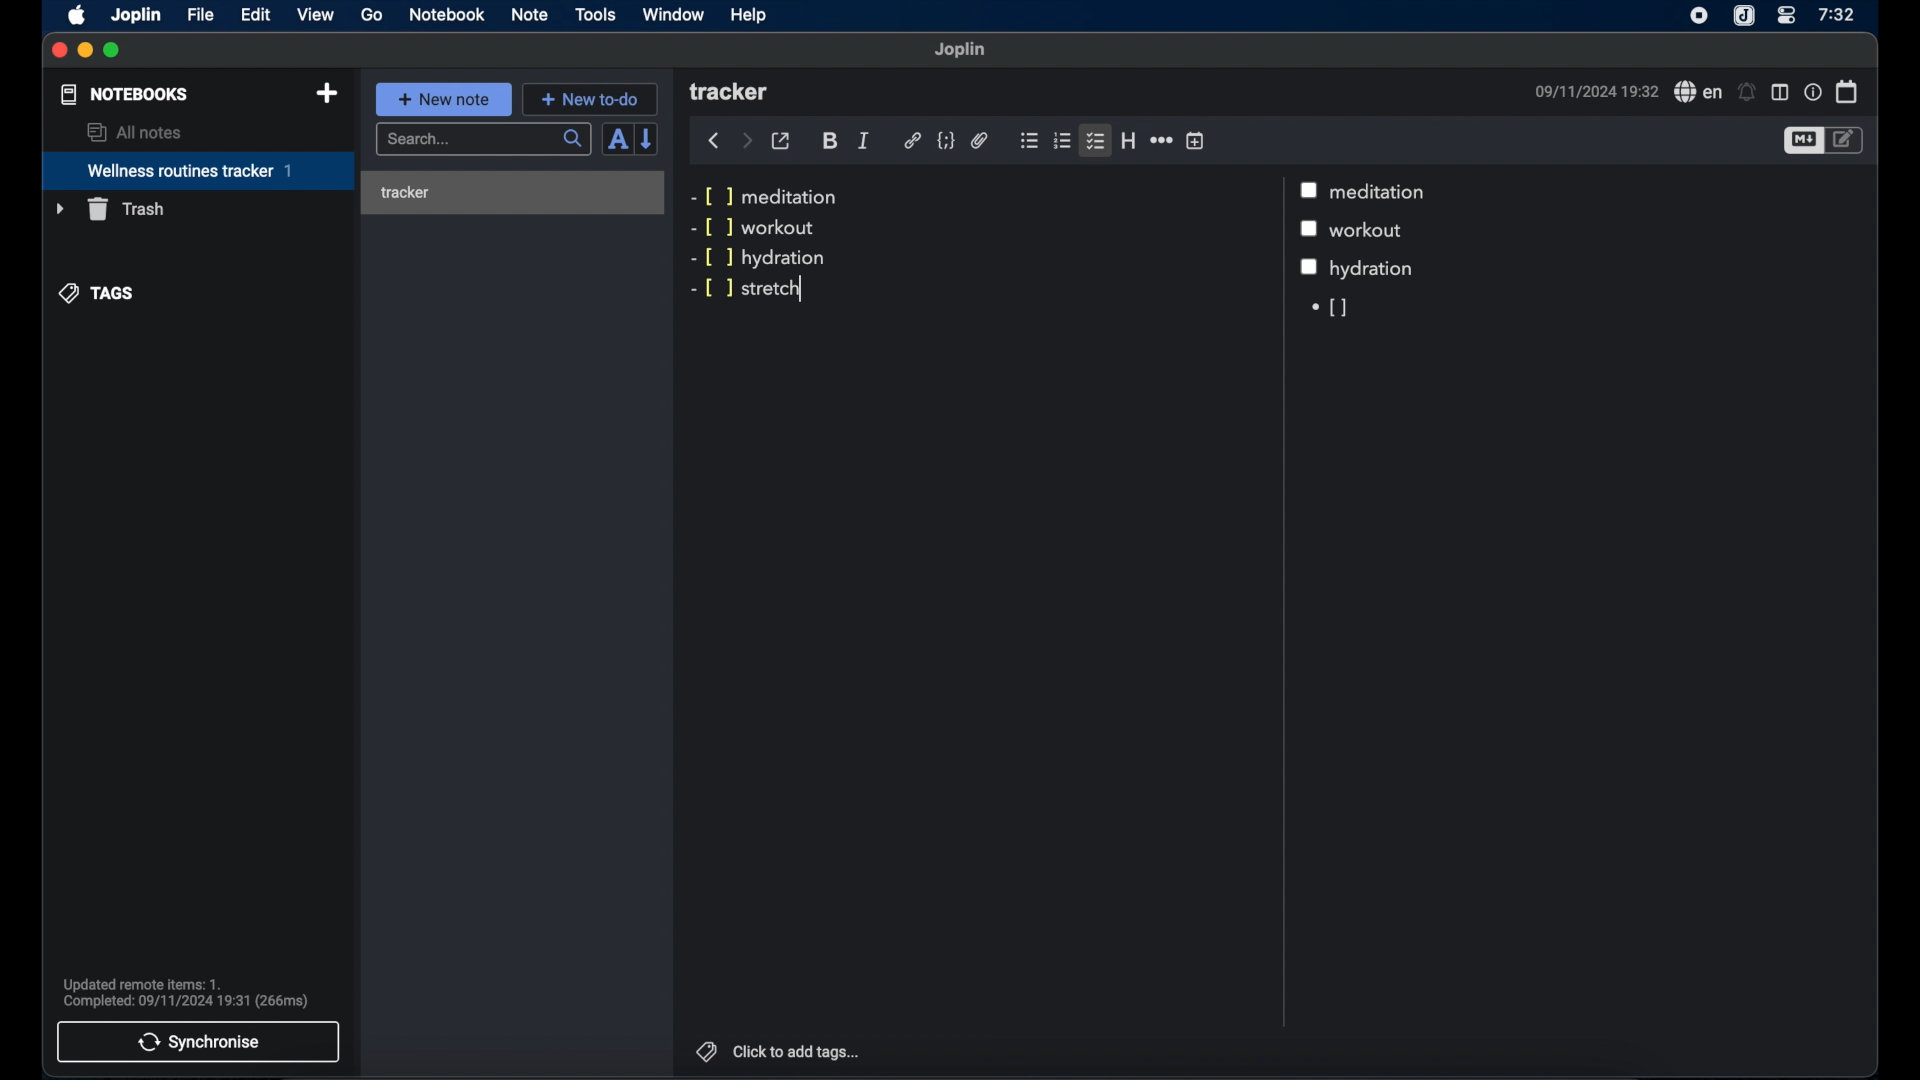  Describe the element at coordinates (648, 139) in the screenshot. I see `reverse sort order` at that location.